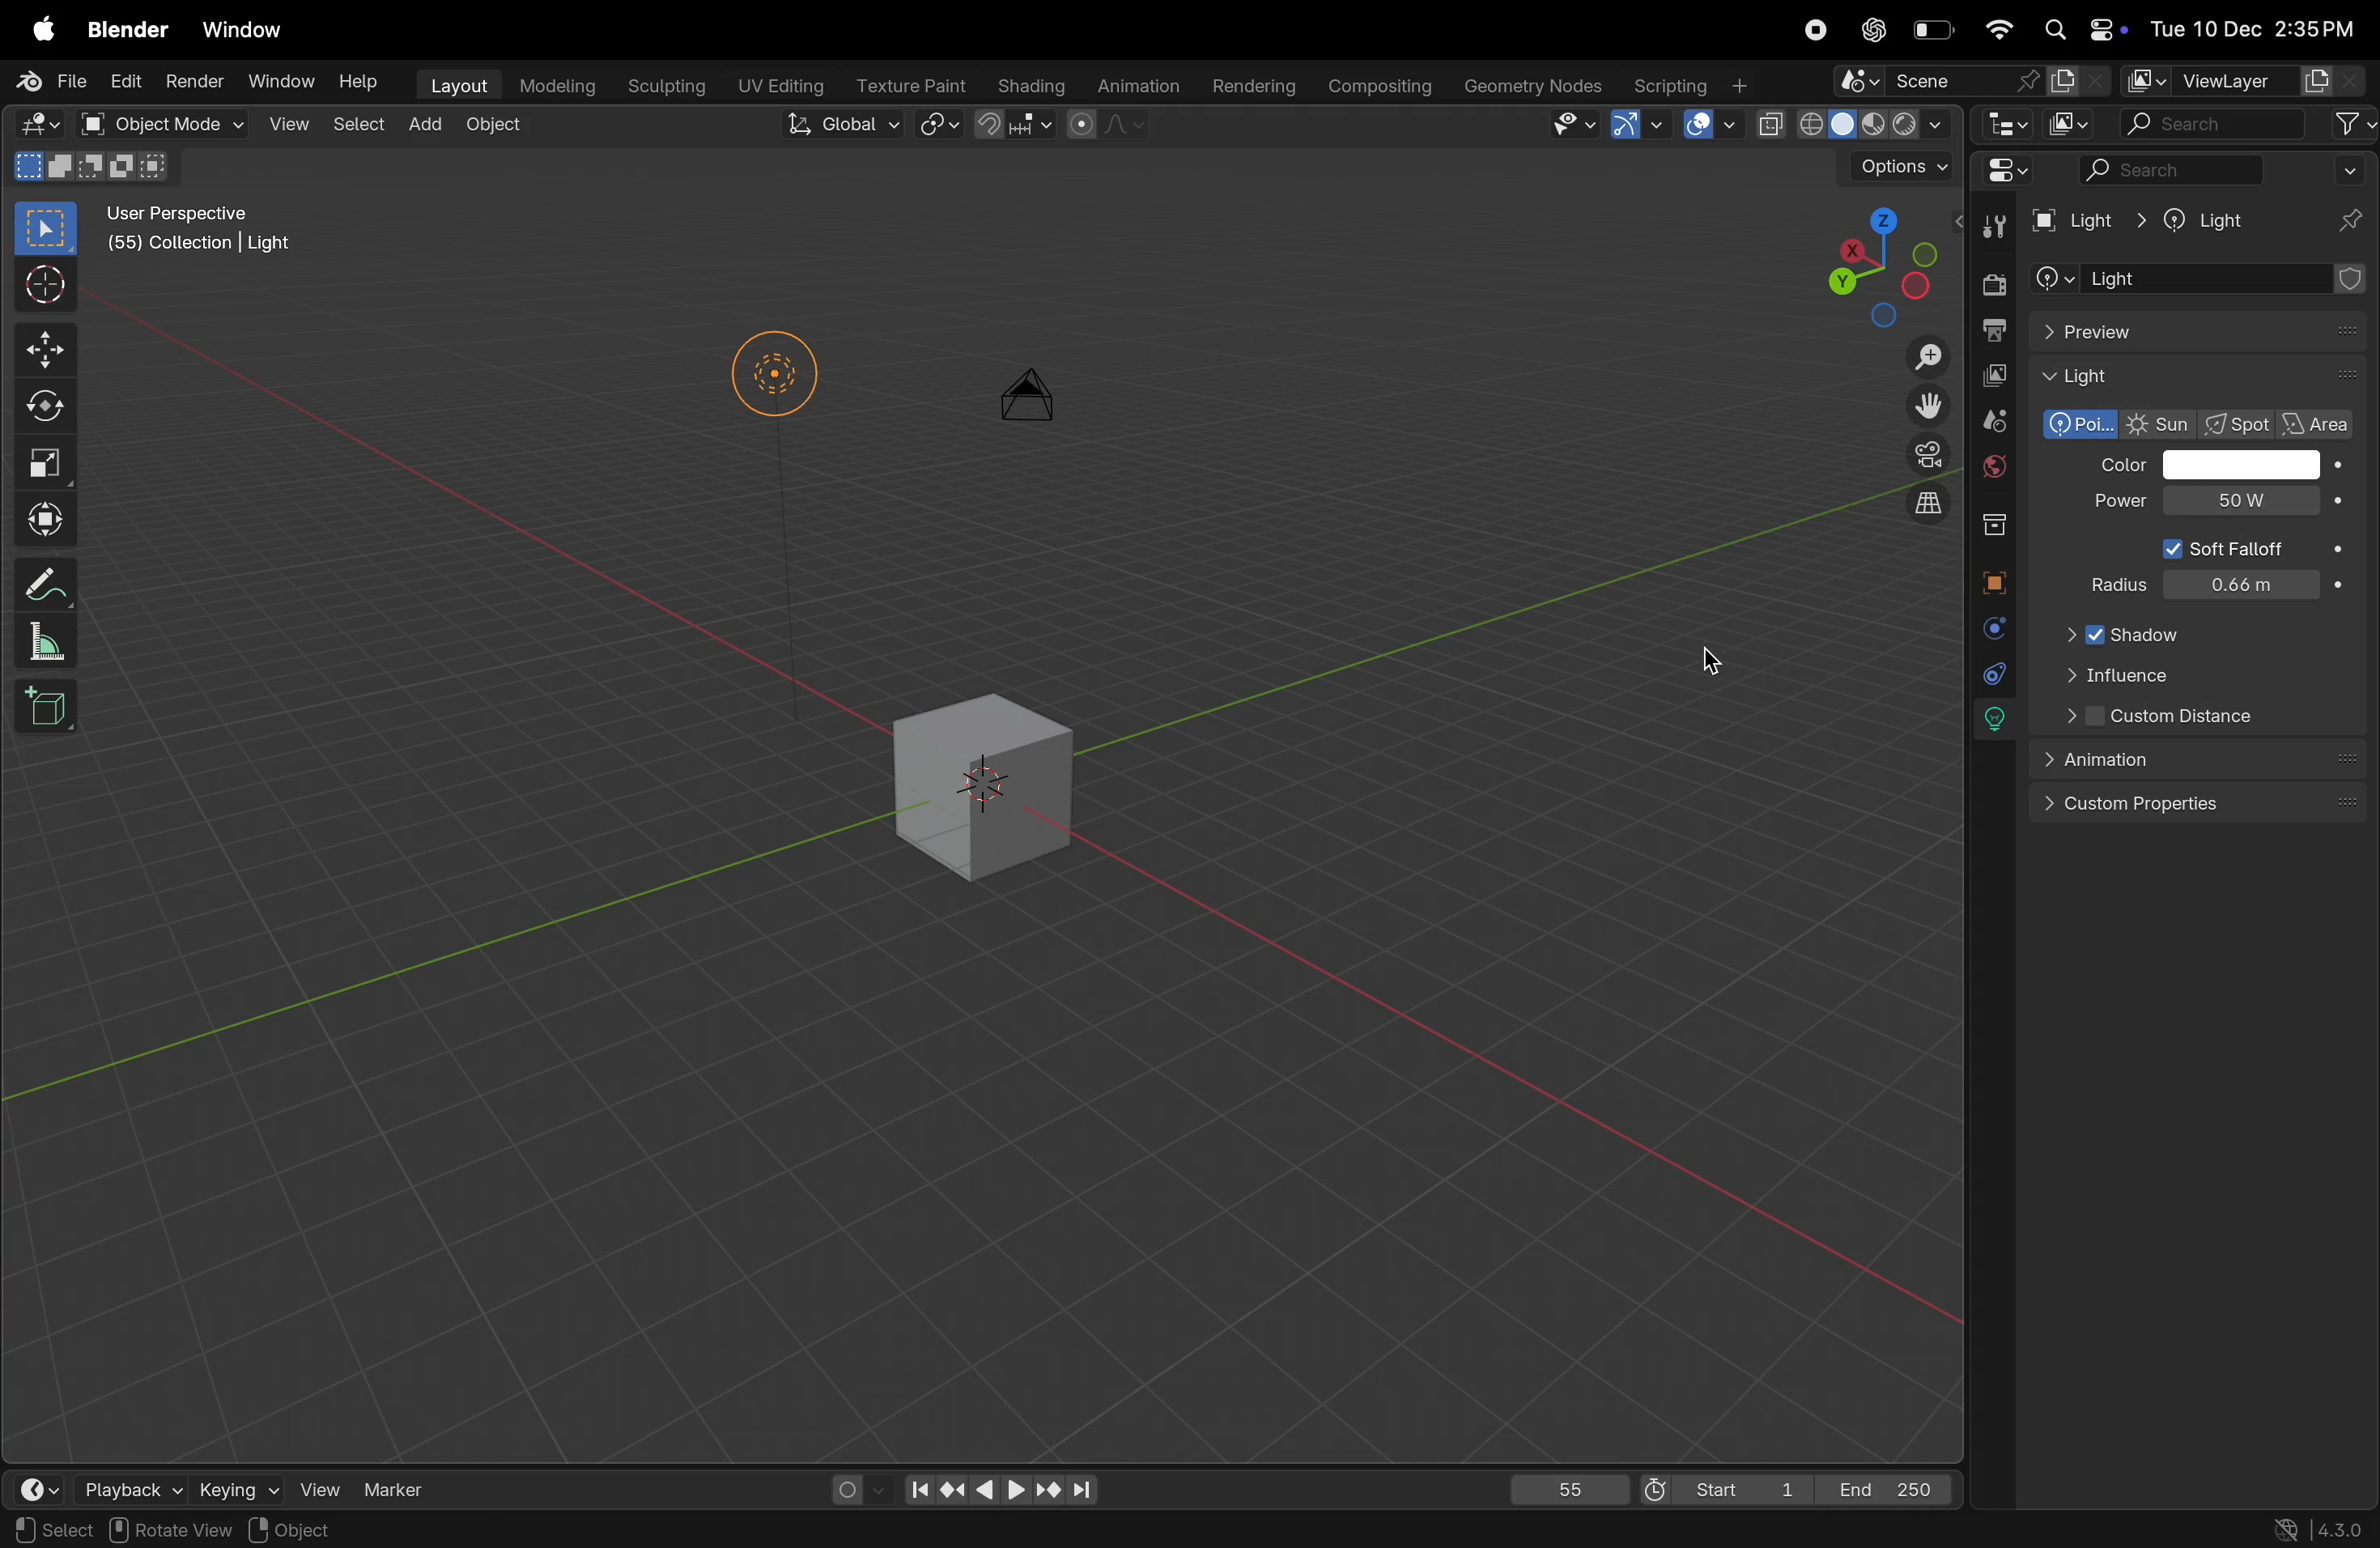 This screenshot has height=1548, width=2380. Describe the element at coordinates (360, 84) in the screenshot. I see `Help` at that location.